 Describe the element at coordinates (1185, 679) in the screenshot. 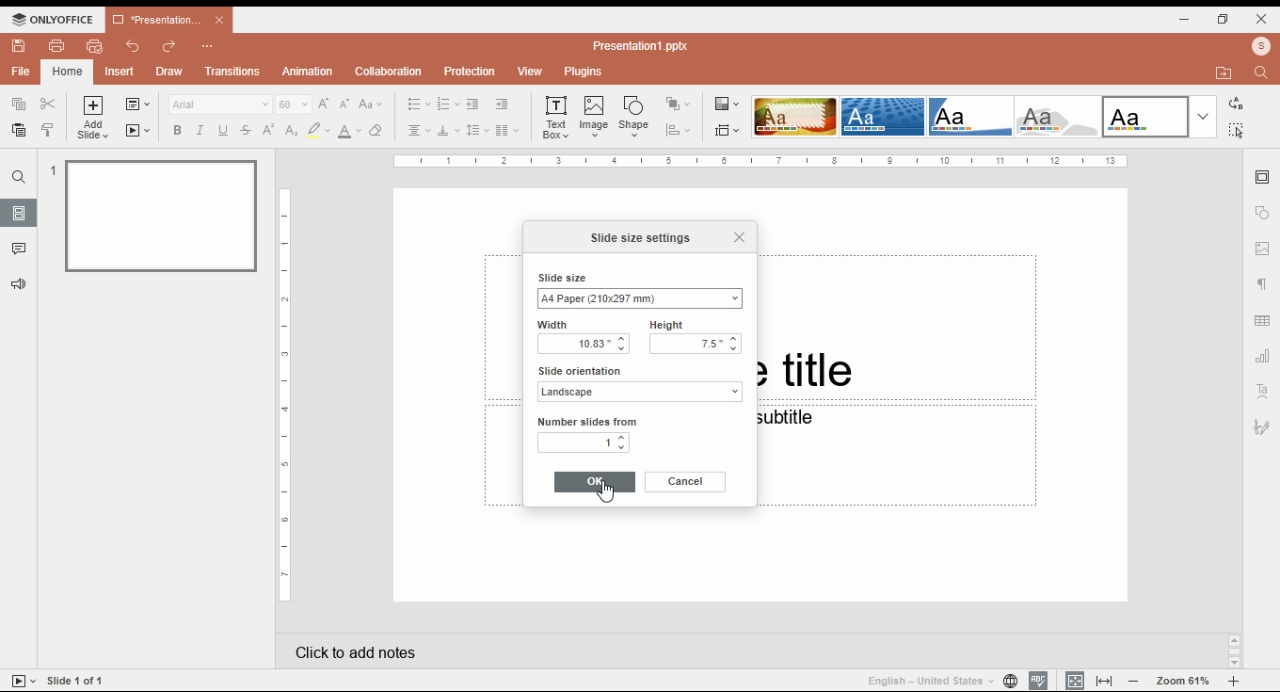

I see `Zoom 61%` at that location.